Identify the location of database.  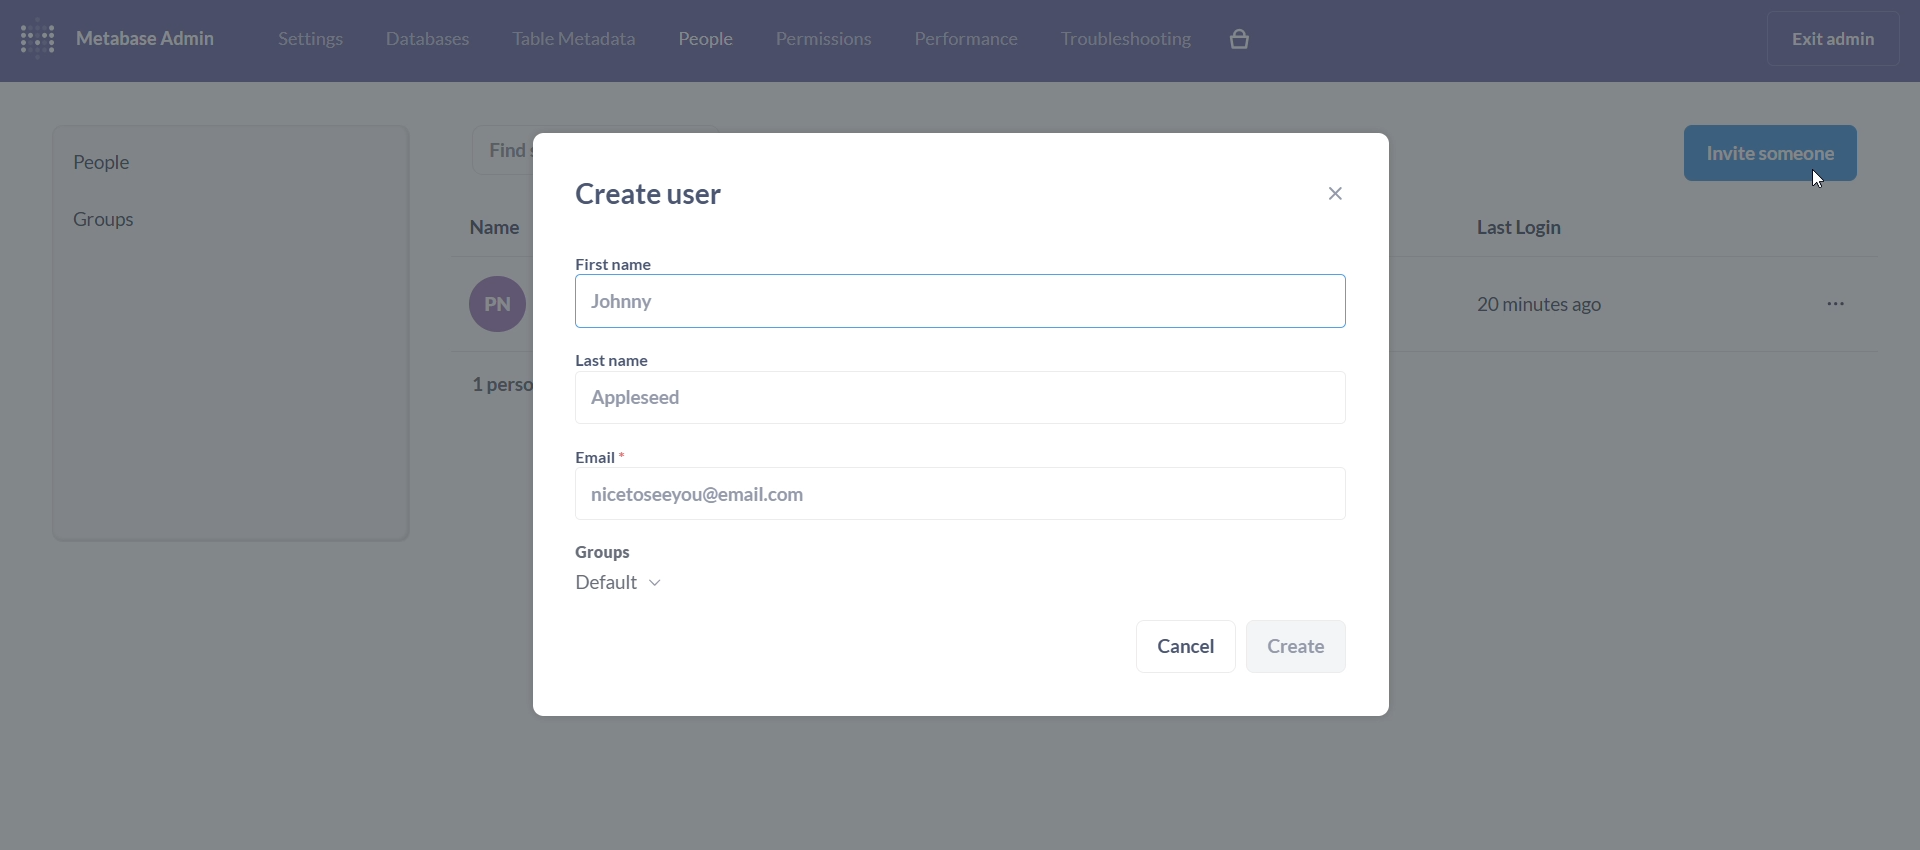
(424, 41).